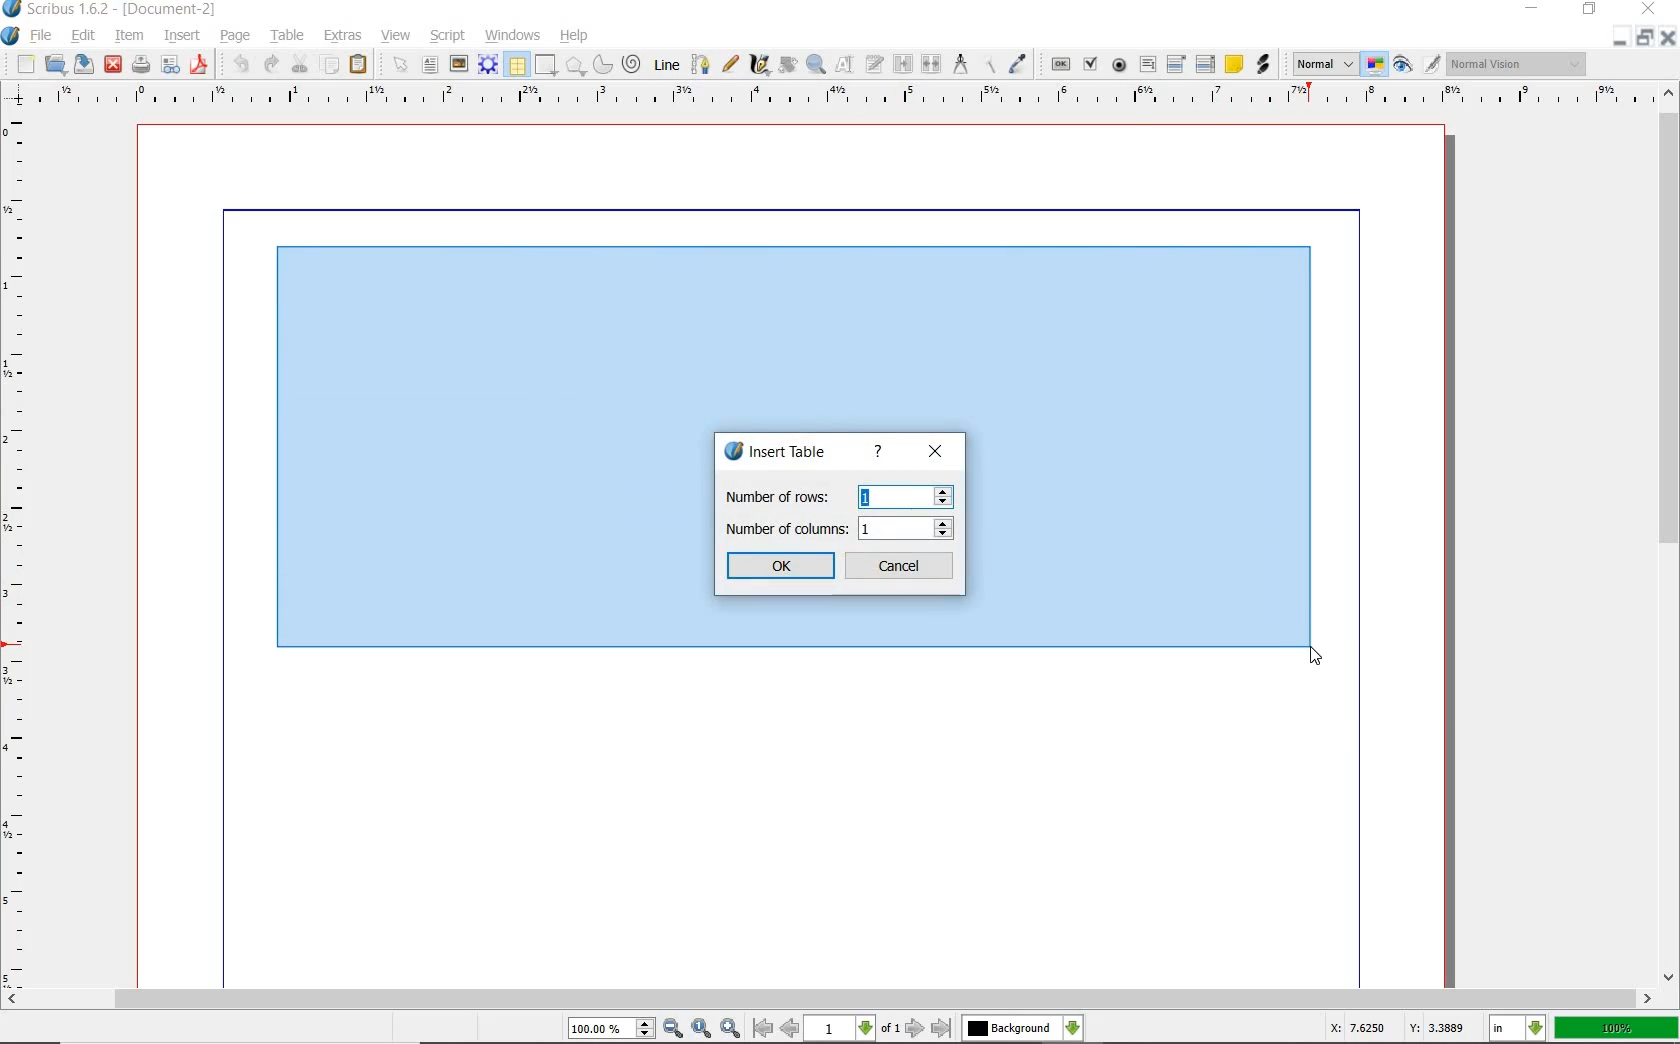  What do you see at coordinates (517, 65) in the screenshot?
I see `table` at bounding box center [517, 65].